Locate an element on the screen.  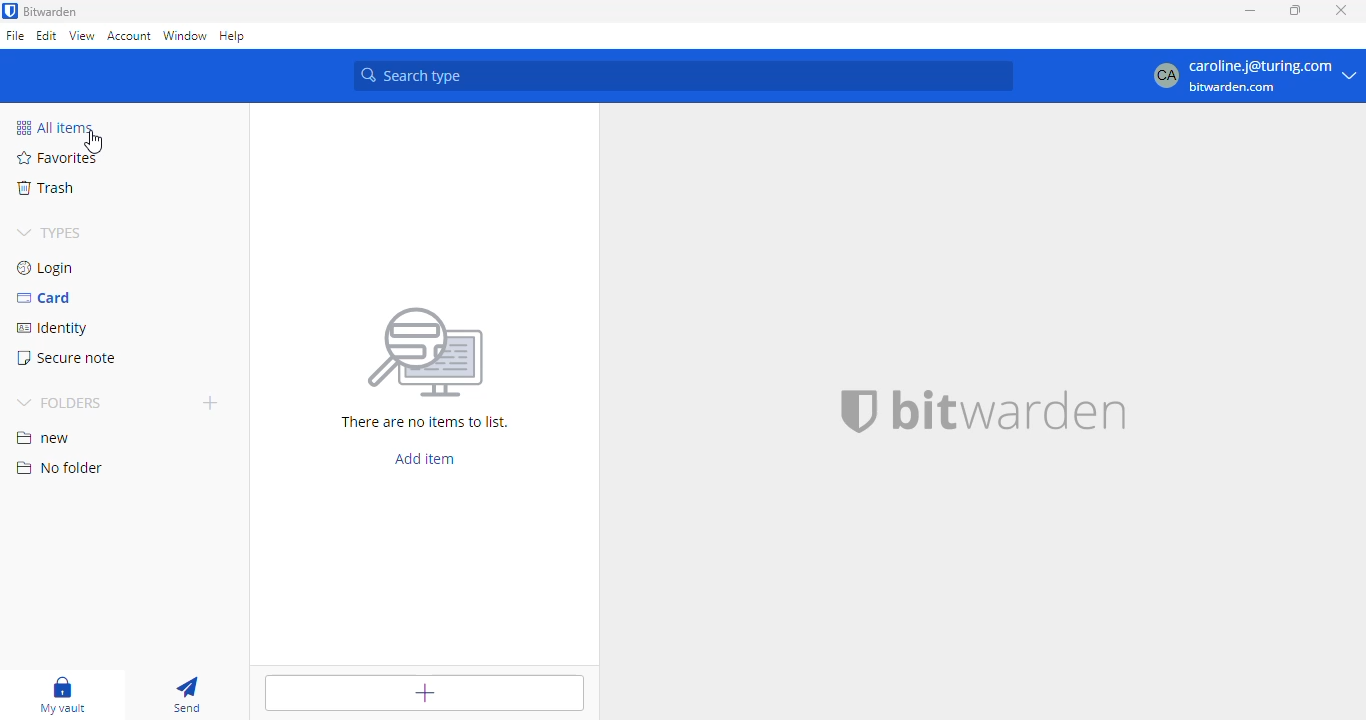
trash is located at coordinates (46, 188).